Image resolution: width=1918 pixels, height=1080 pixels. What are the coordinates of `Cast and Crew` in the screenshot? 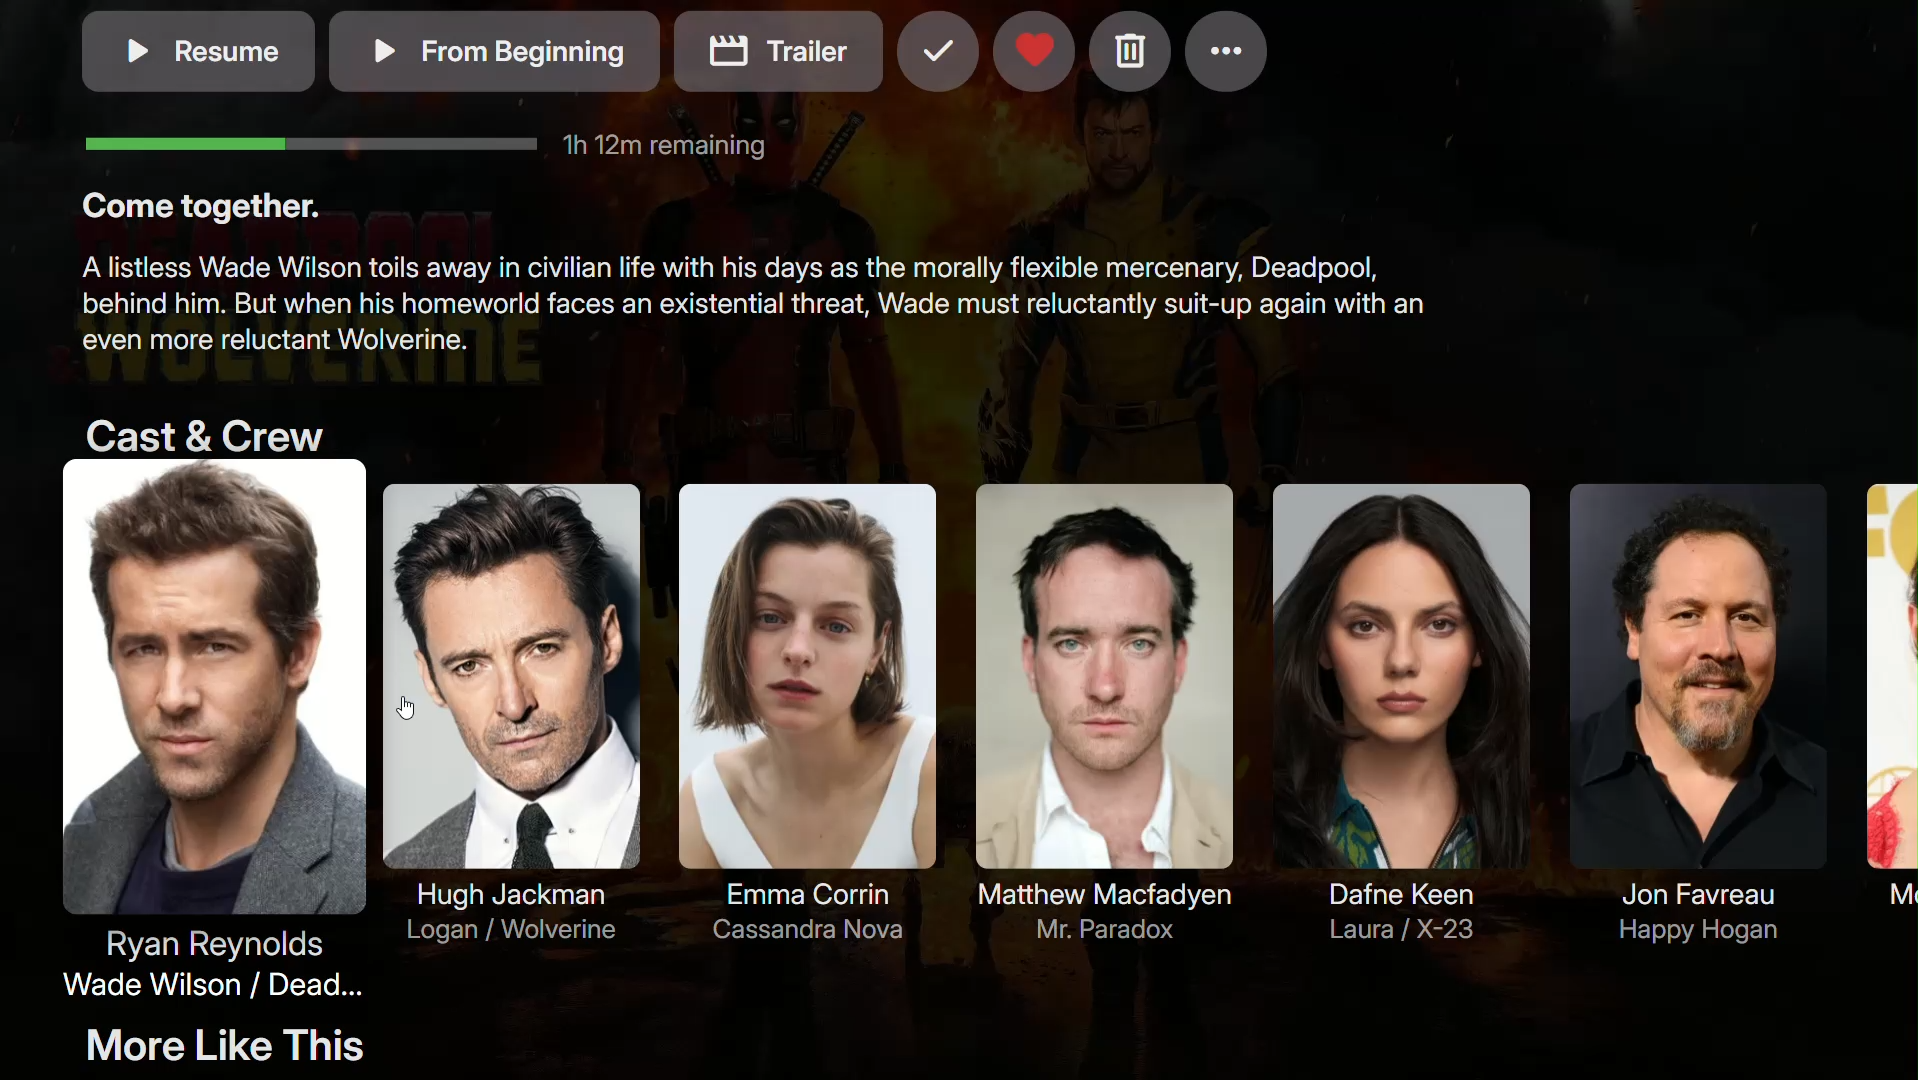 It's located at (198, 431).